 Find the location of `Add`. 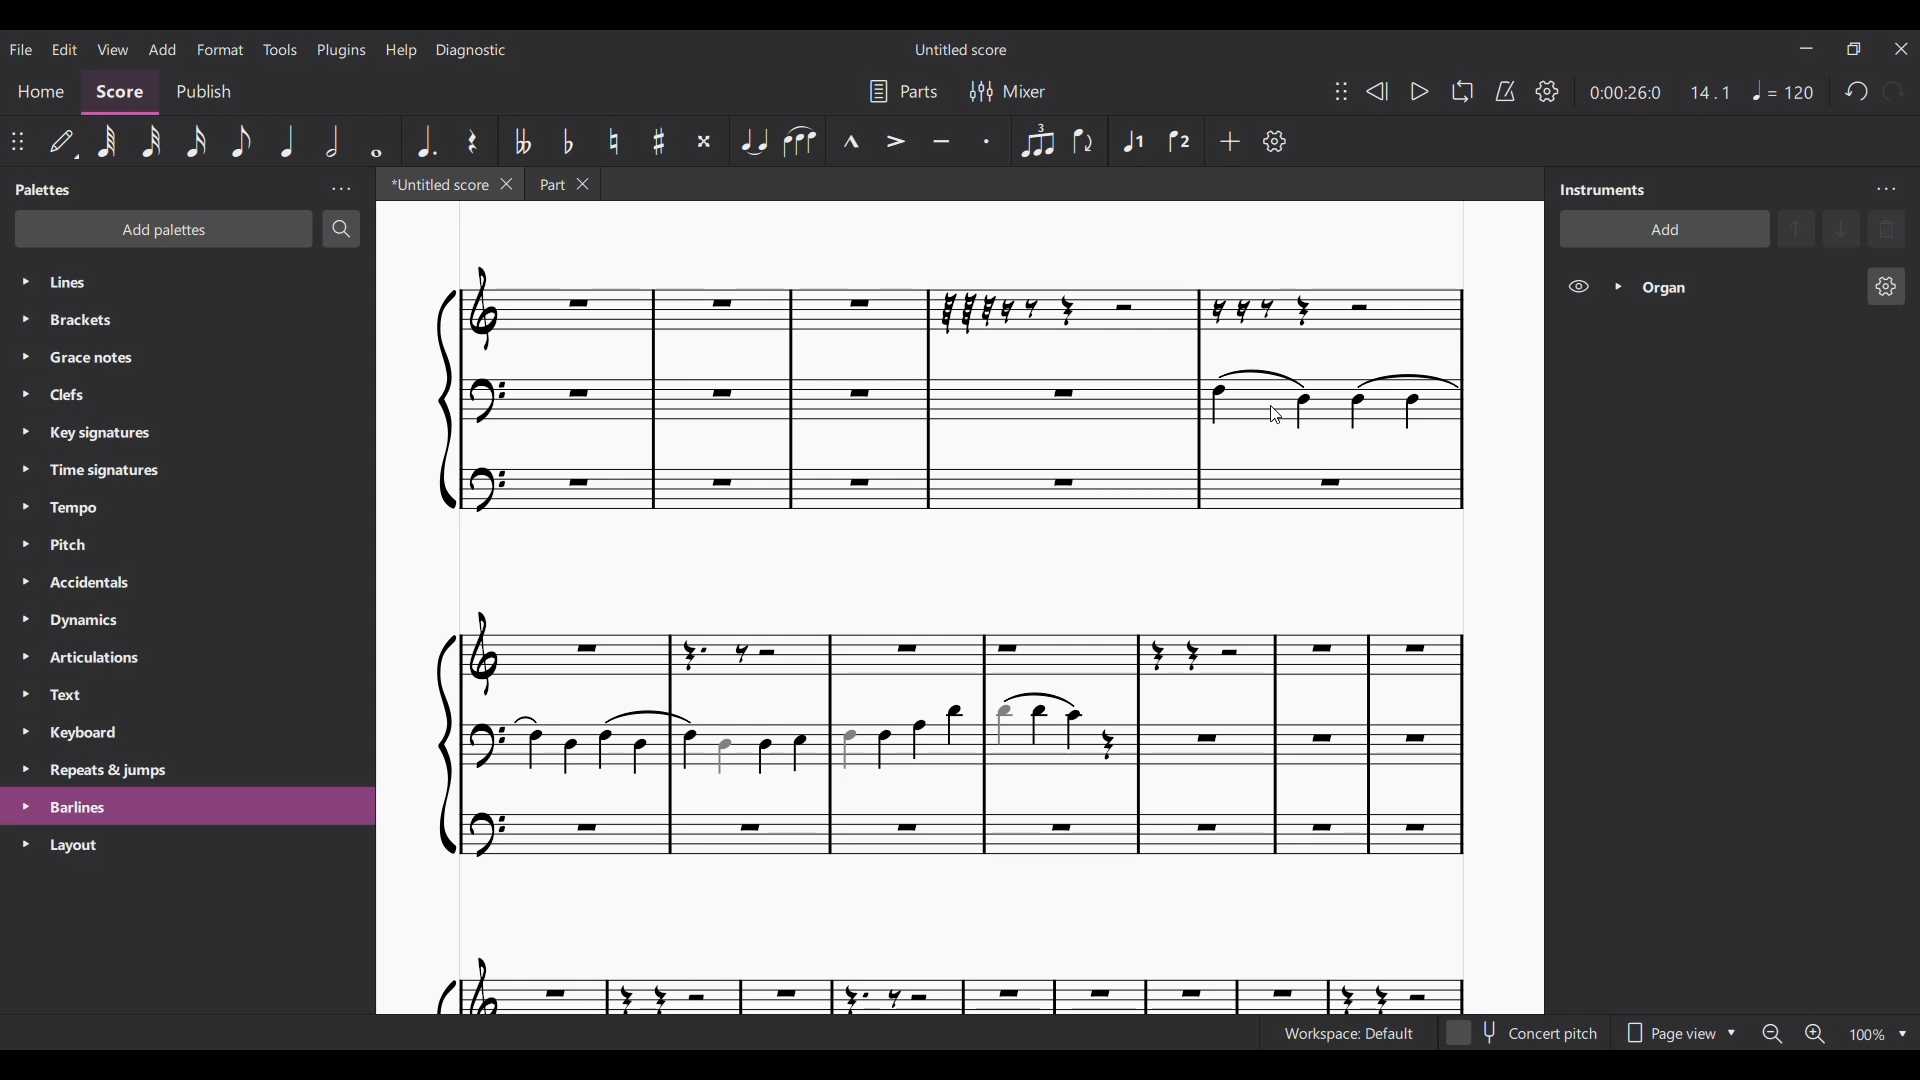

Add is located at coordinates (1230, 140).